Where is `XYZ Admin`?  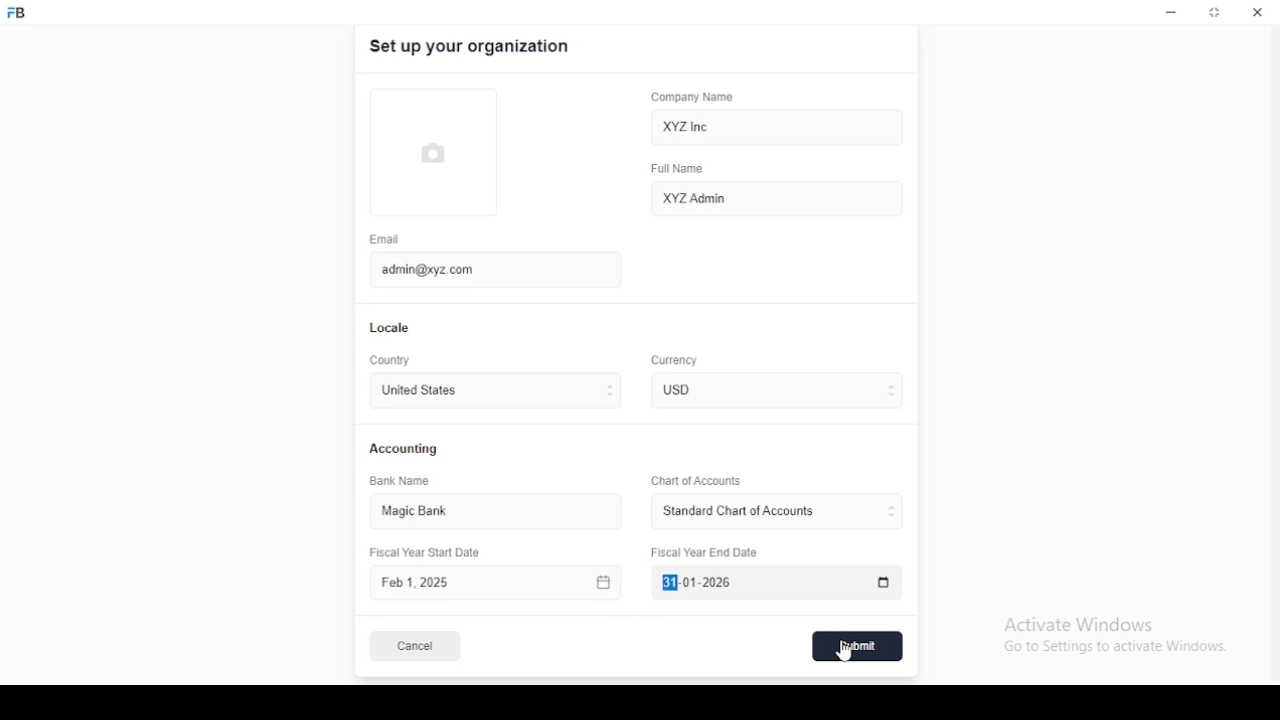
XYZ Admin is located at coordinates (777, 197).